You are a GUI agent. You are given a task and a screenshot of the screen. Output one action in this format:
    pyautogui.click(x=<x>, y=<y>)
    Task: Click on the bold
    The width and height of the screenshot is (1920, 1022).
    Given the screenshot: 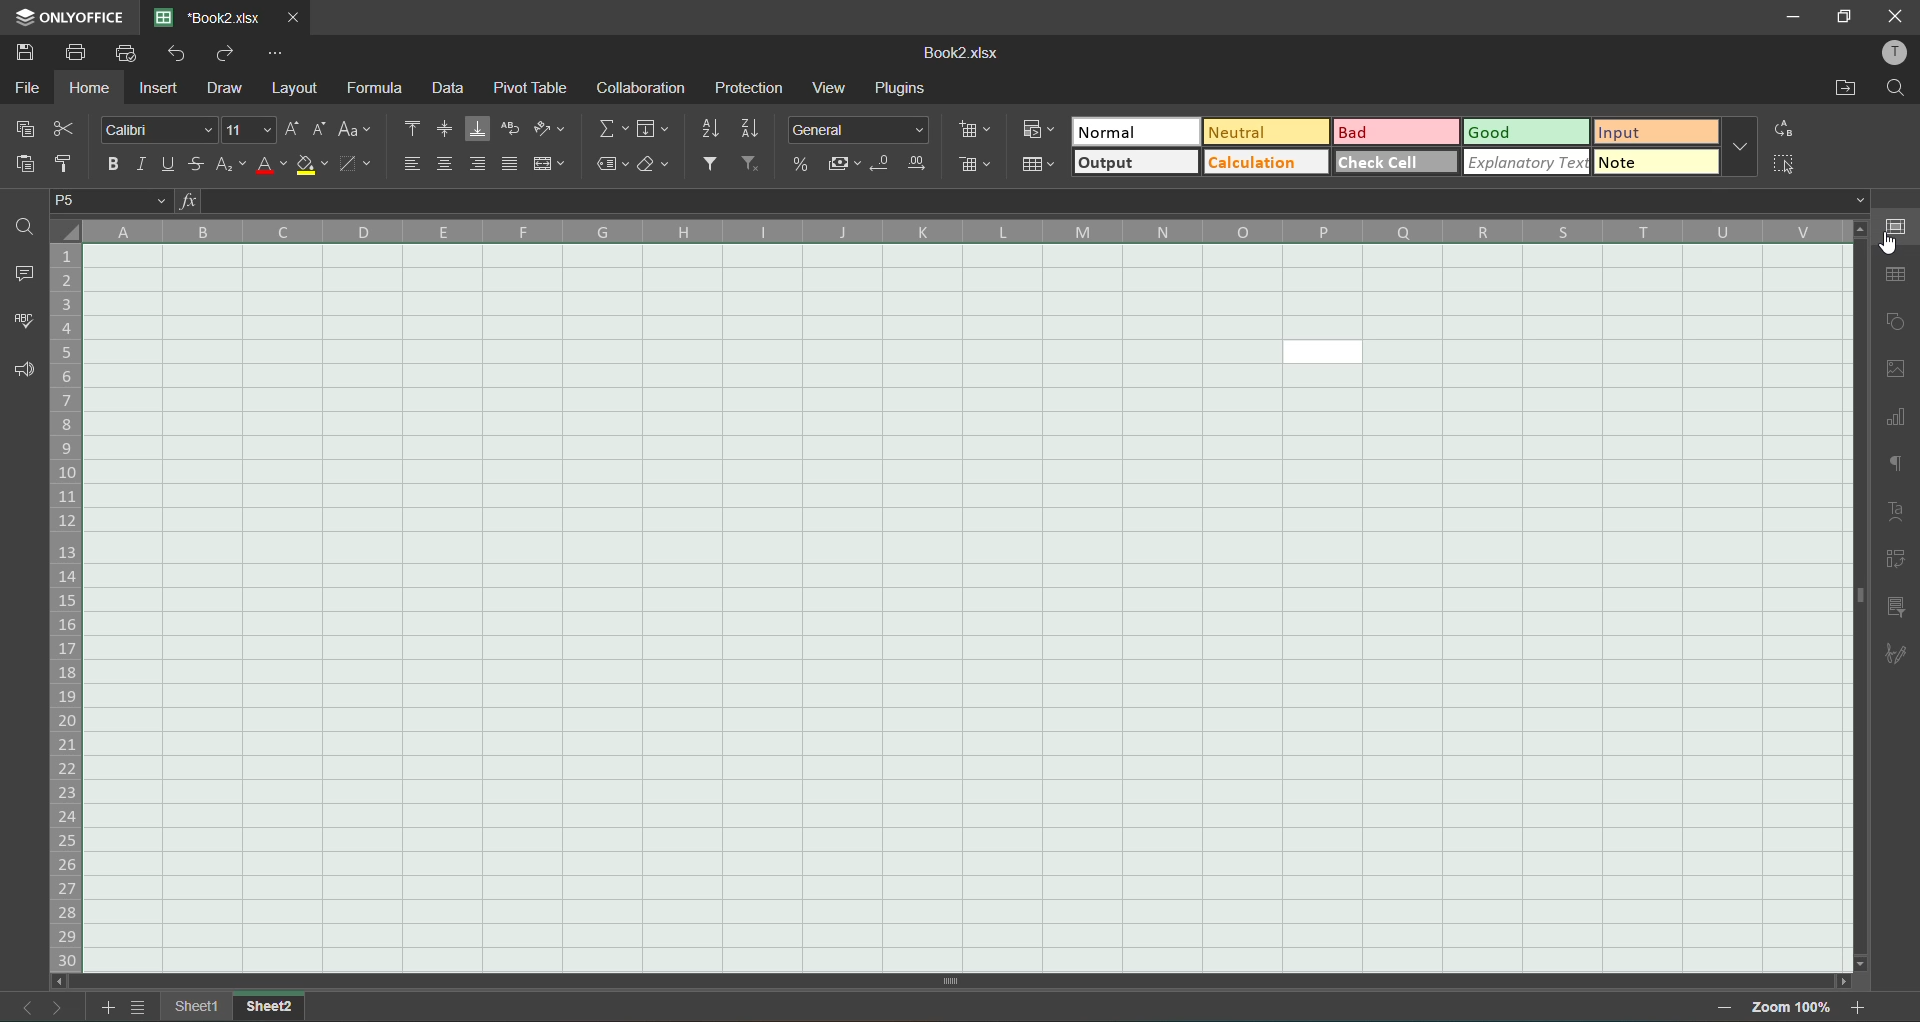 What is the action you would take?
    pyautogui.click(x=113, y=166)
    